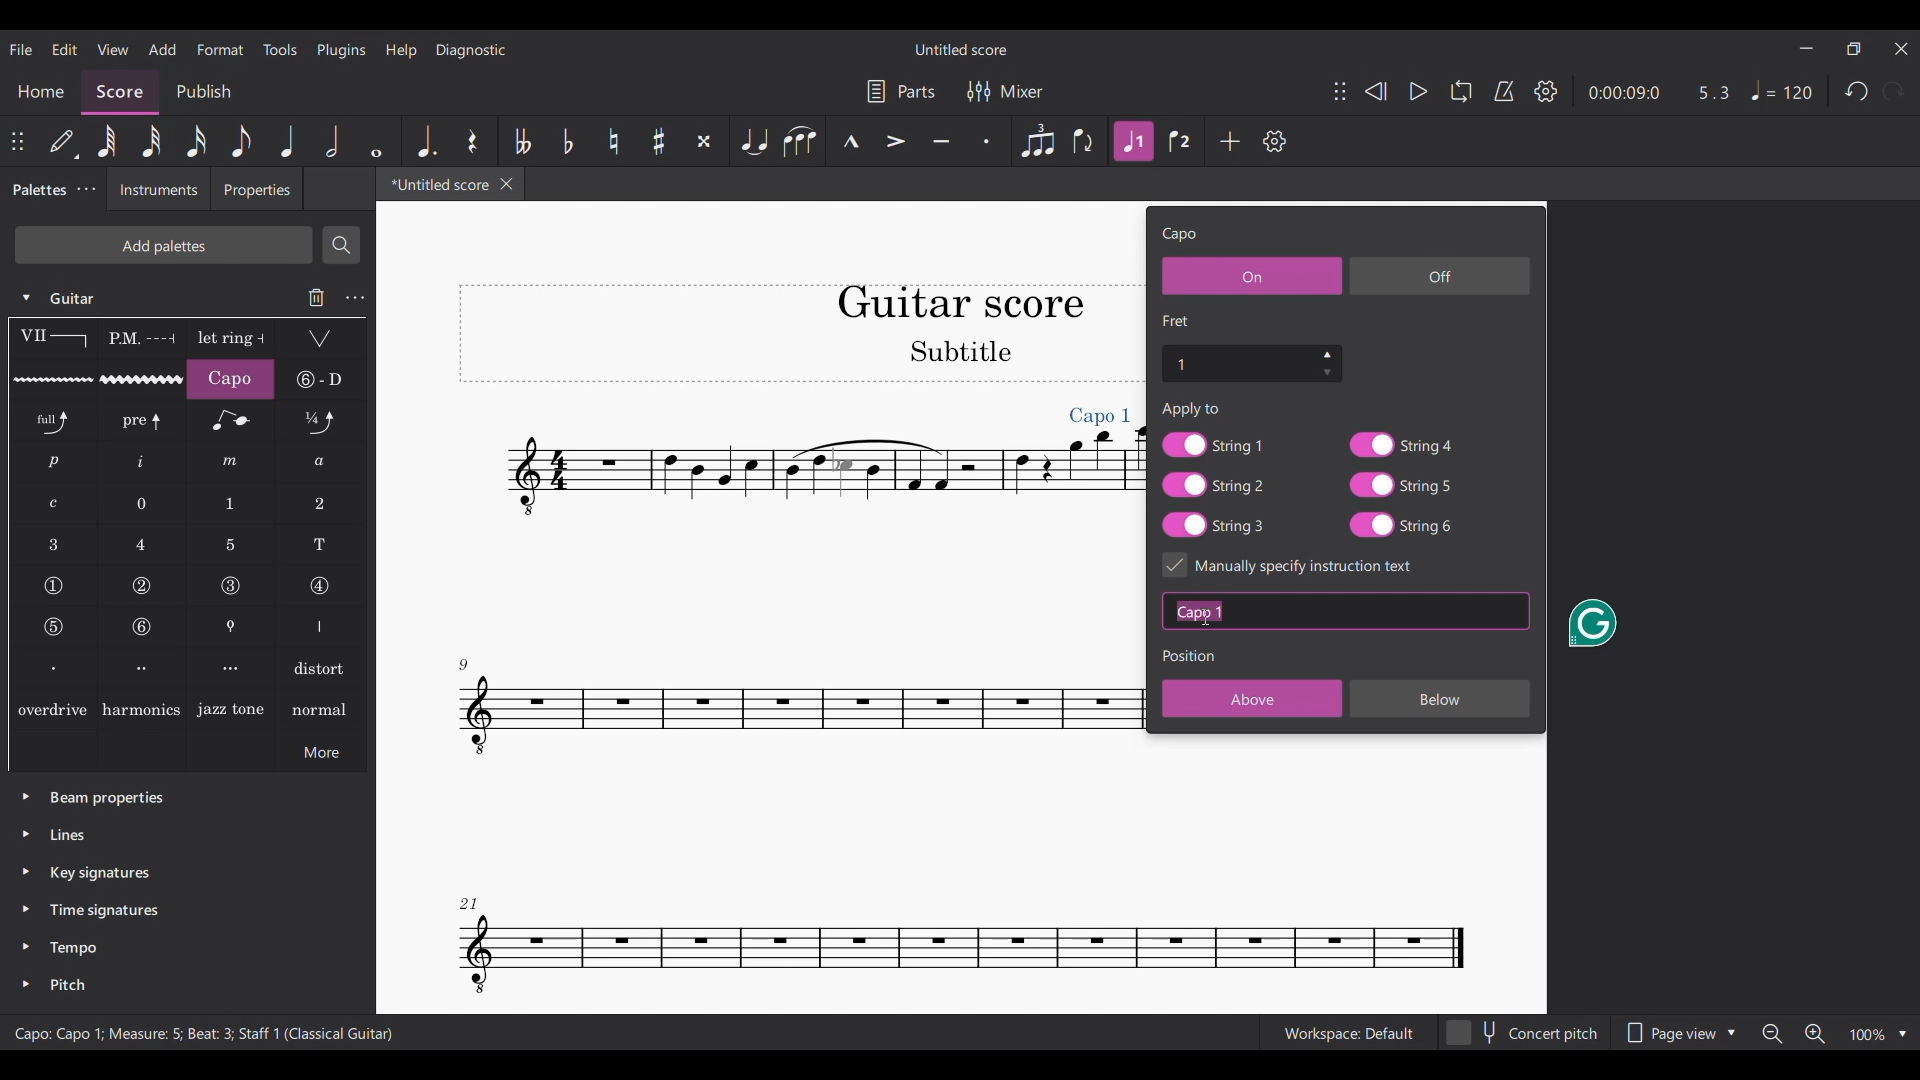  I want to click on Click to expand key signatures palette, so click(26, 871).